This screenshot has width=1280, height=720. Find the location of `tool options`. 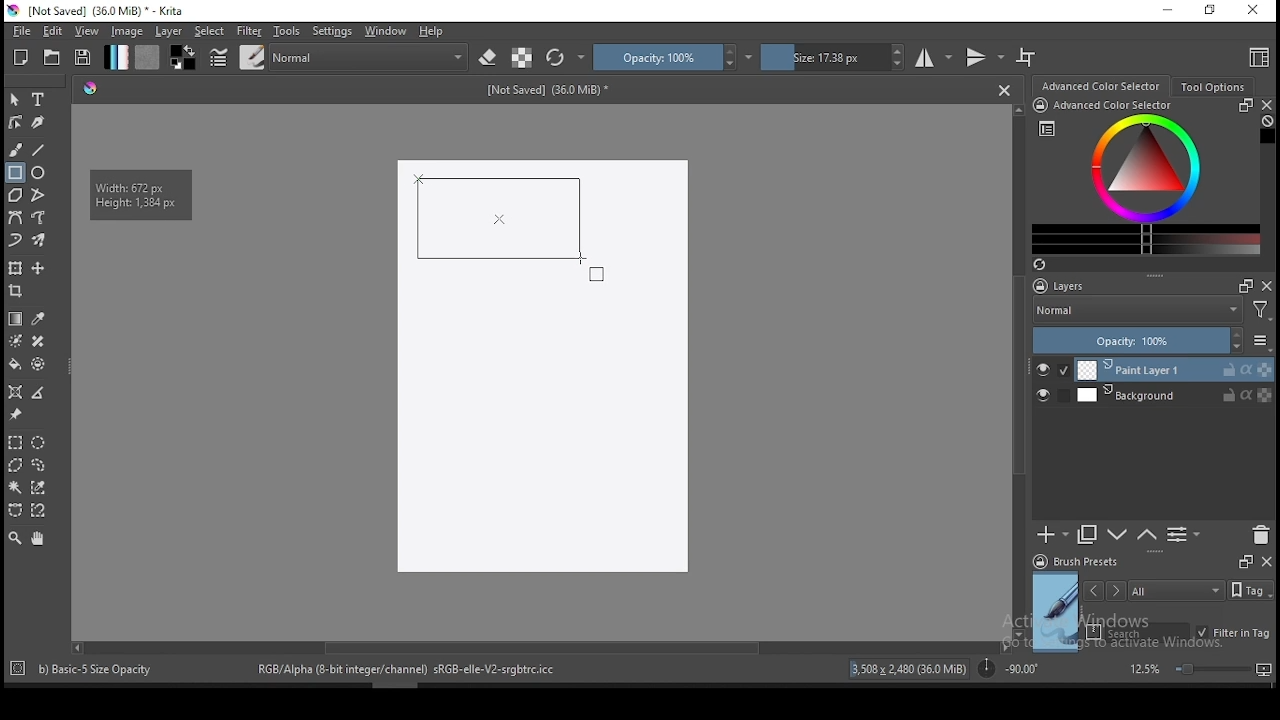

tool options is located at coordinates (1214, 87).